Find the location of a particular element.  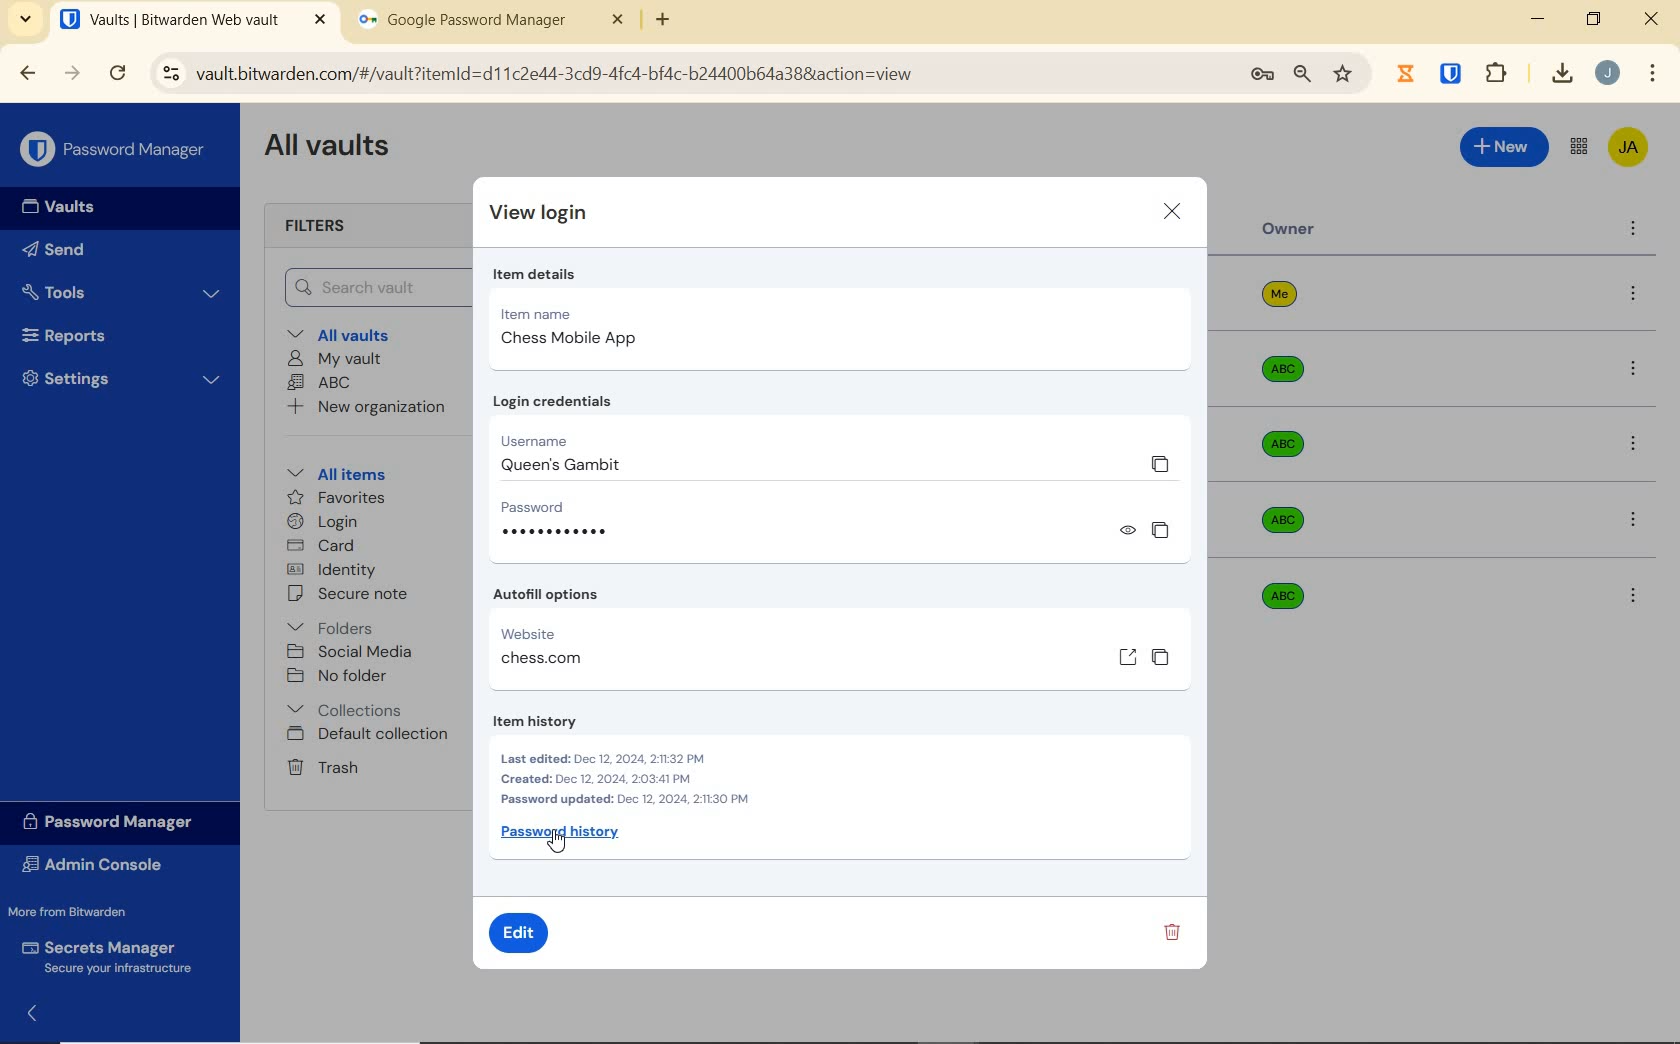

open tab is located at coordinates (196, 22).